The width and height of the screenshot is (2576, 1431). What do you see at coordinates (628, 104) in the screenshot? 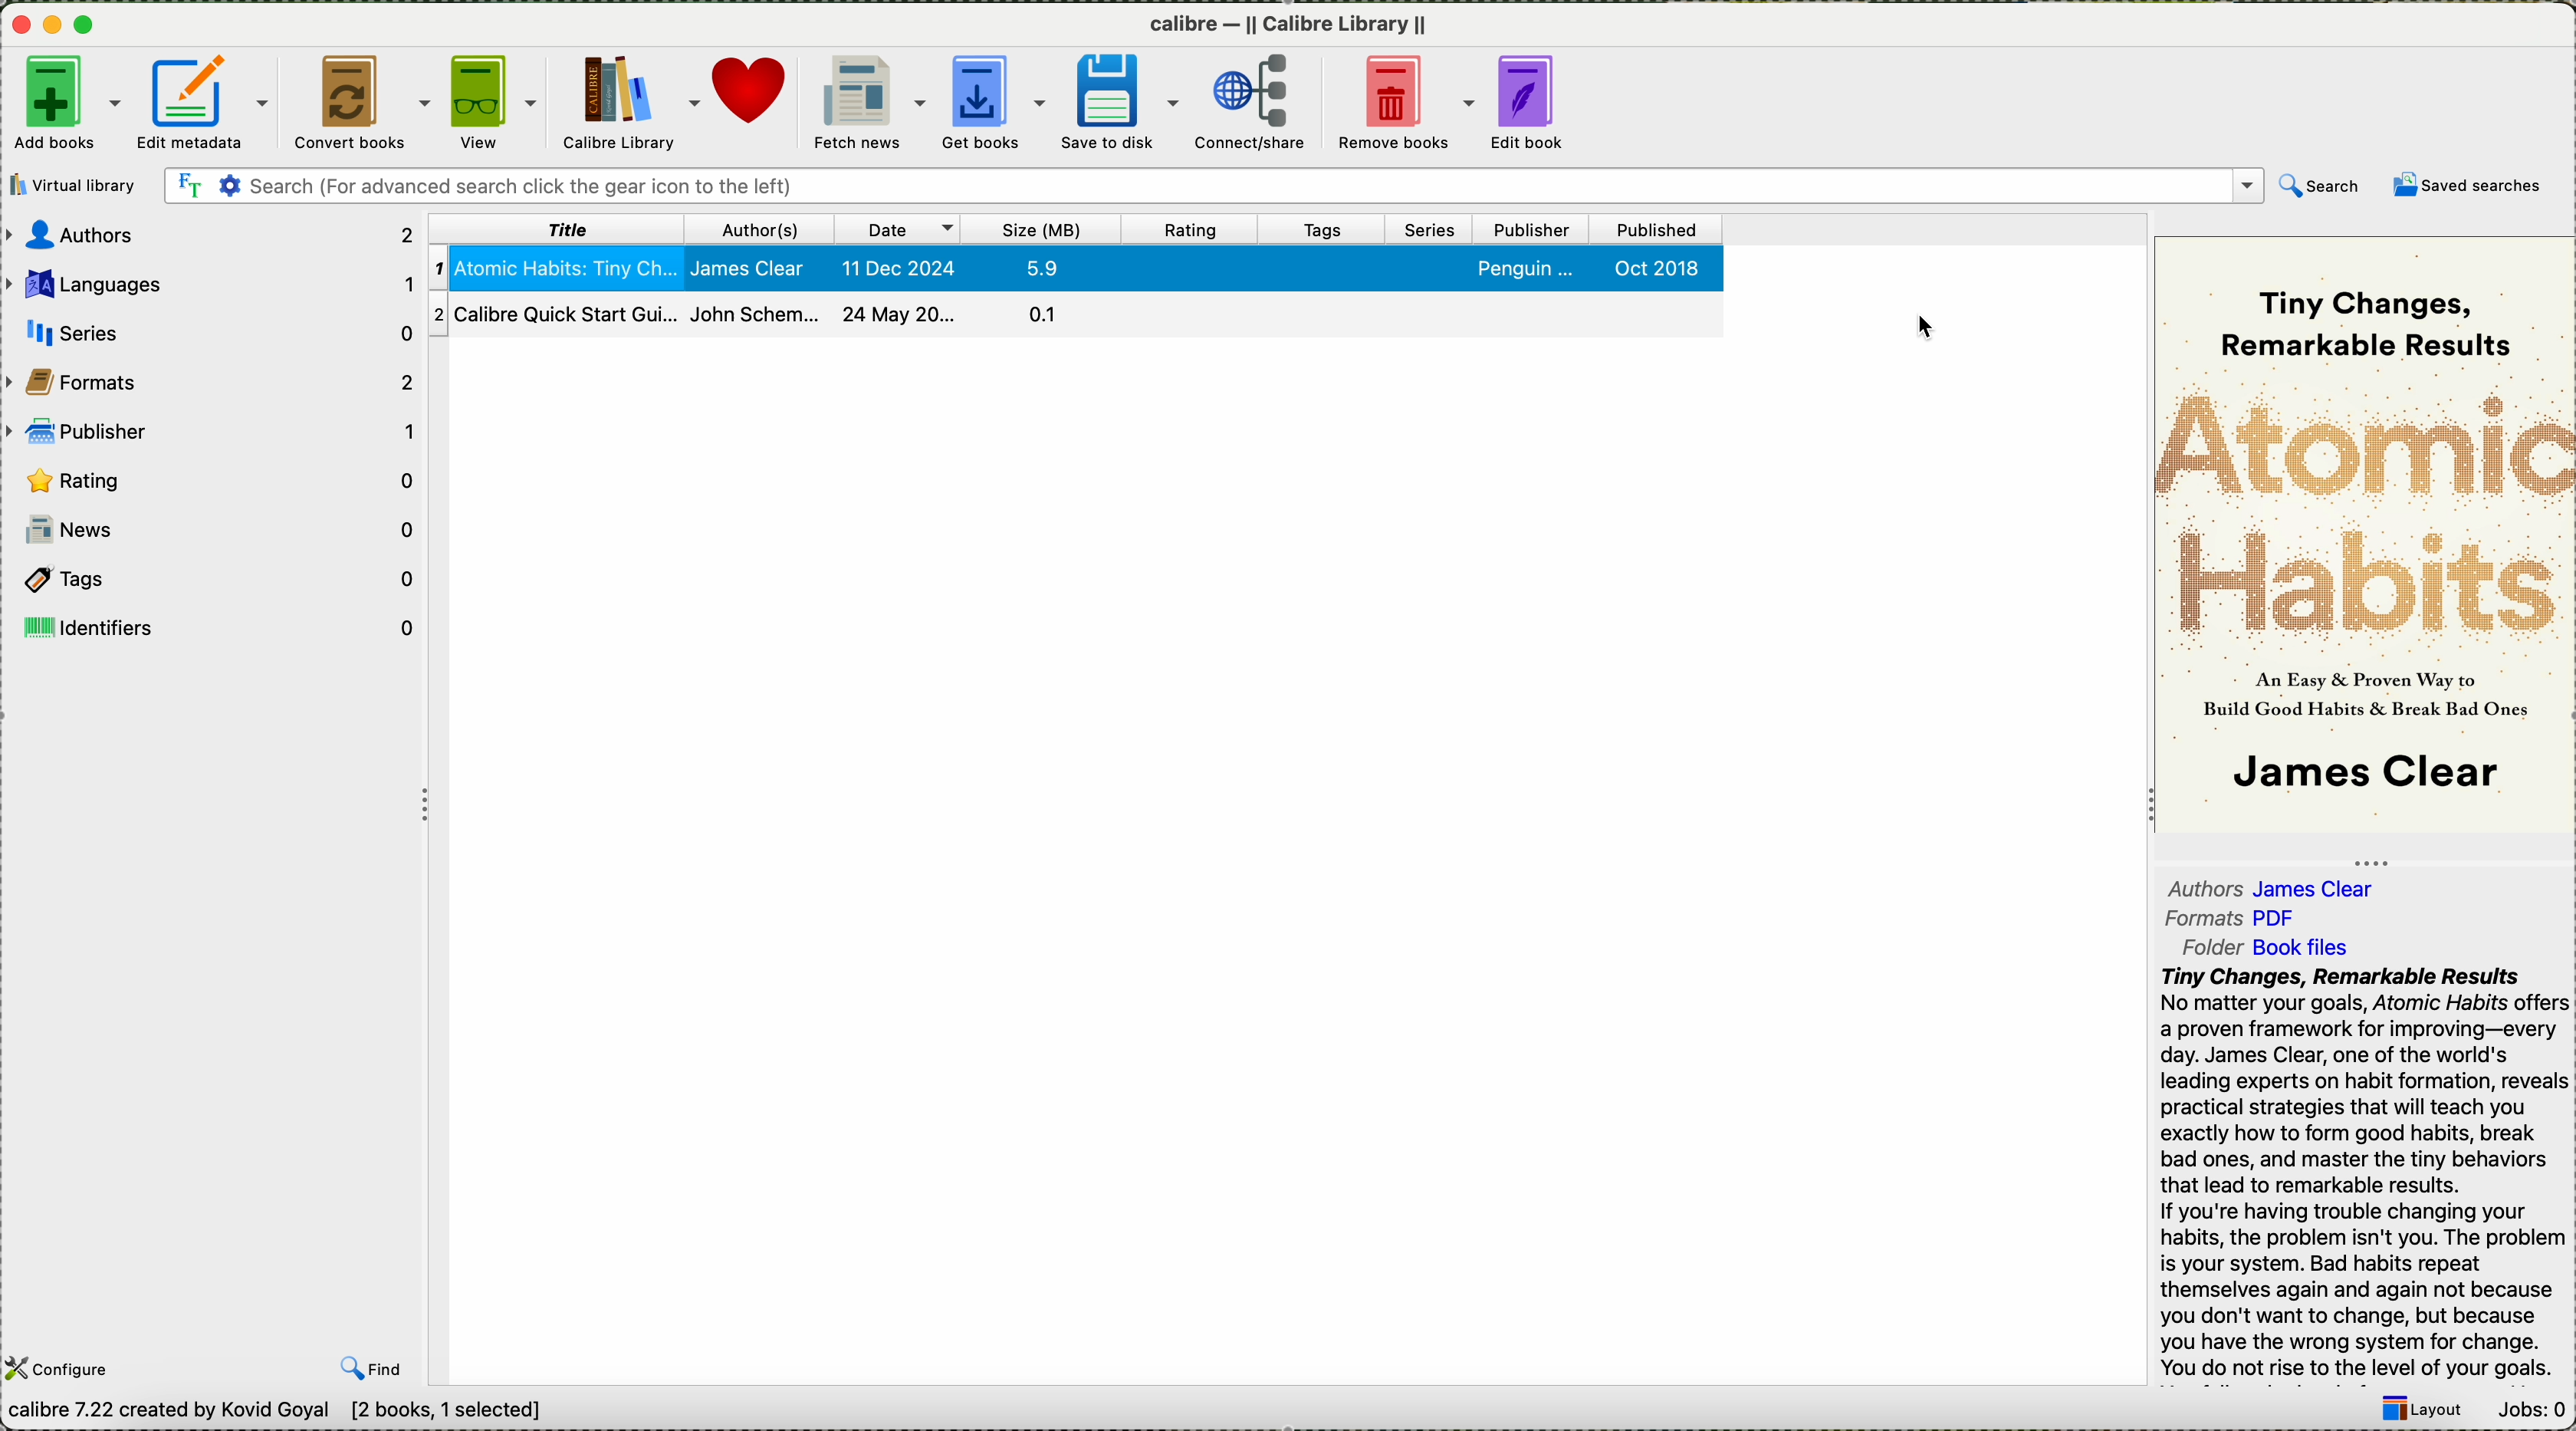
I see `Calibre library` at bounding box center [628, 104].